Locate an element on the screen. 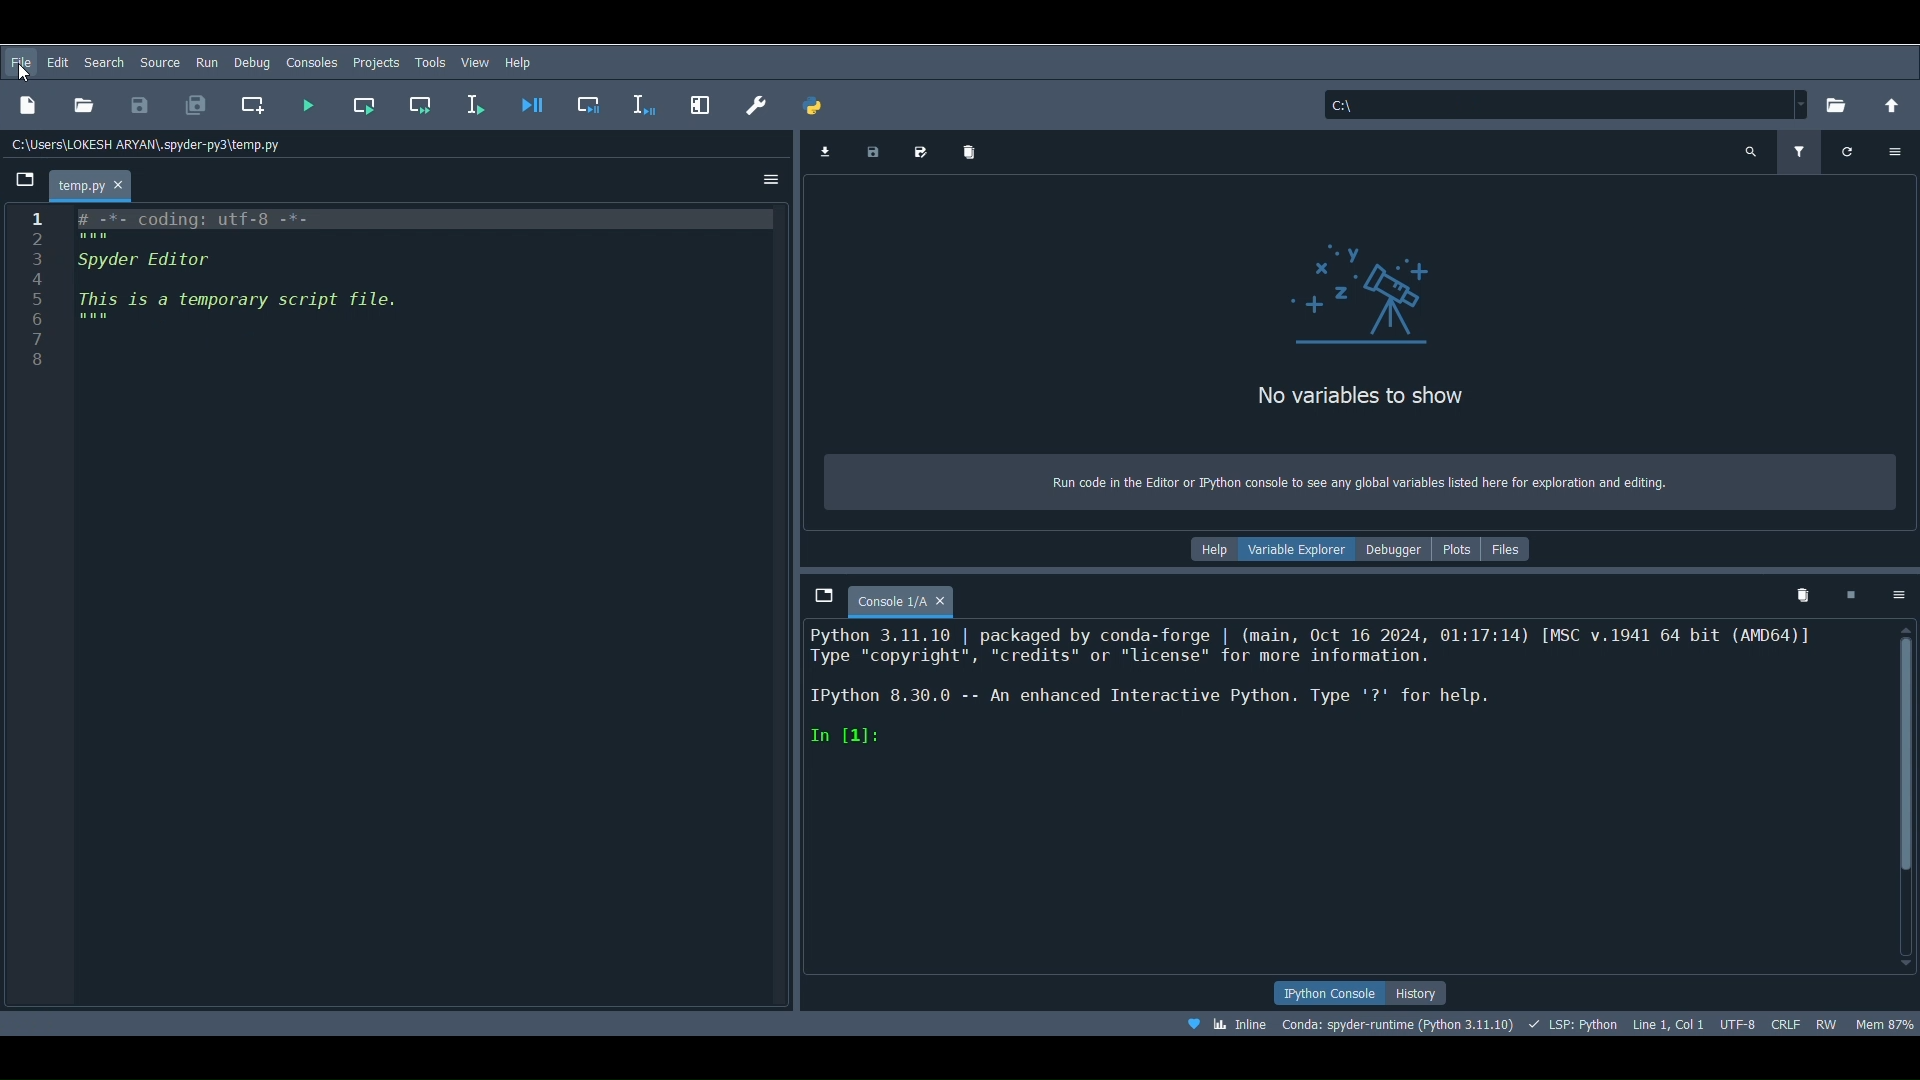  Run file (F5) is located at coordinates (304, 101).